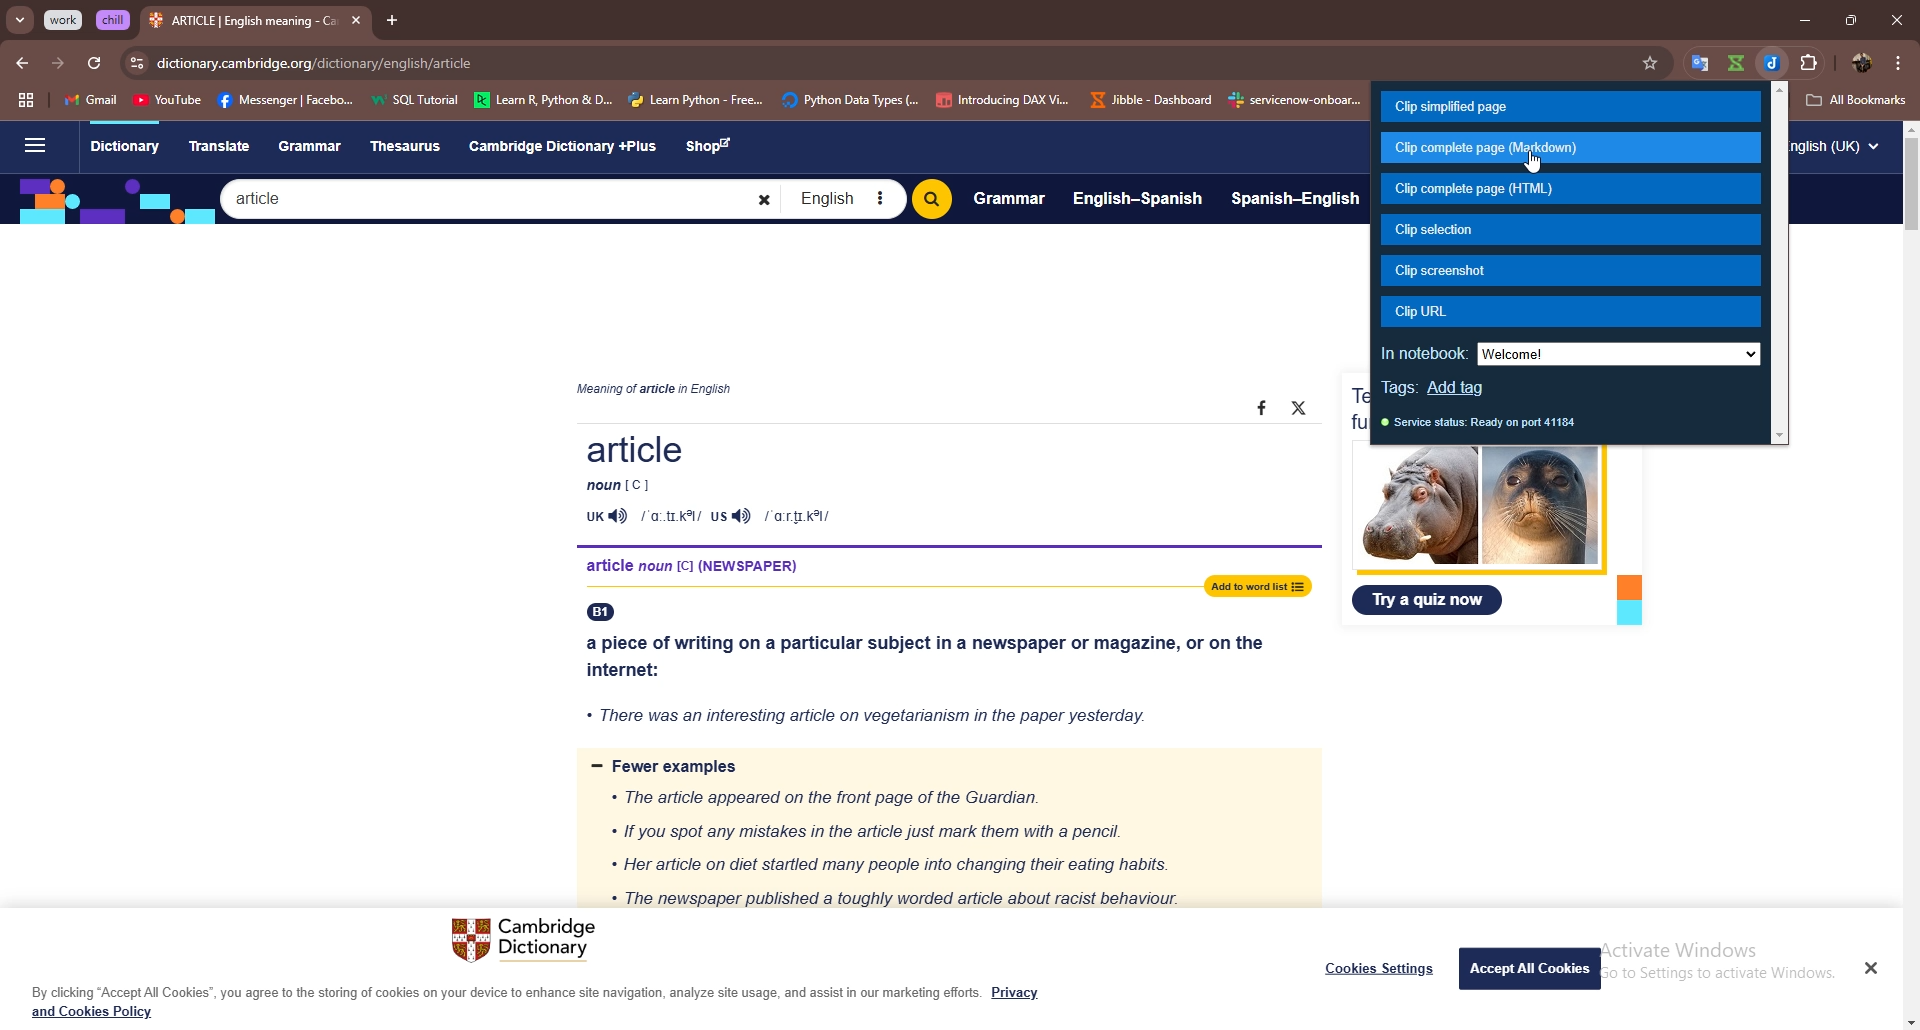  I want to click on clip complete page (html), so click(1572, 190).